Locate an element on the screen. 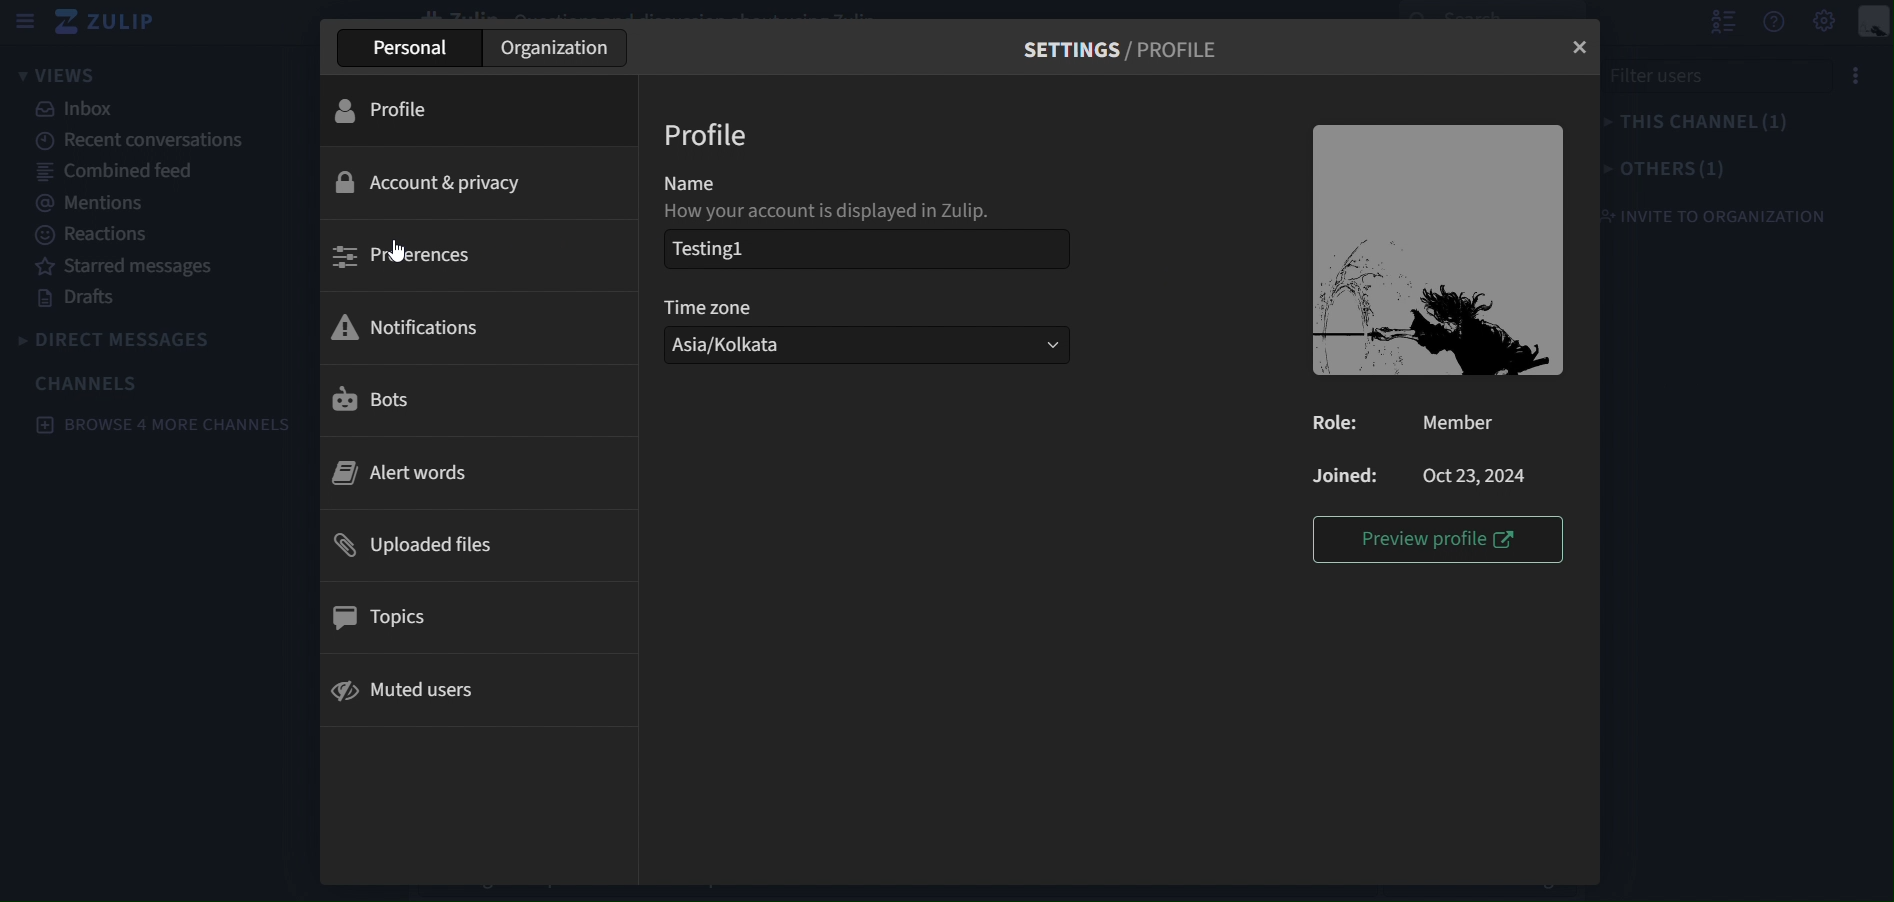  muted users is located at coordinates (483, 687).